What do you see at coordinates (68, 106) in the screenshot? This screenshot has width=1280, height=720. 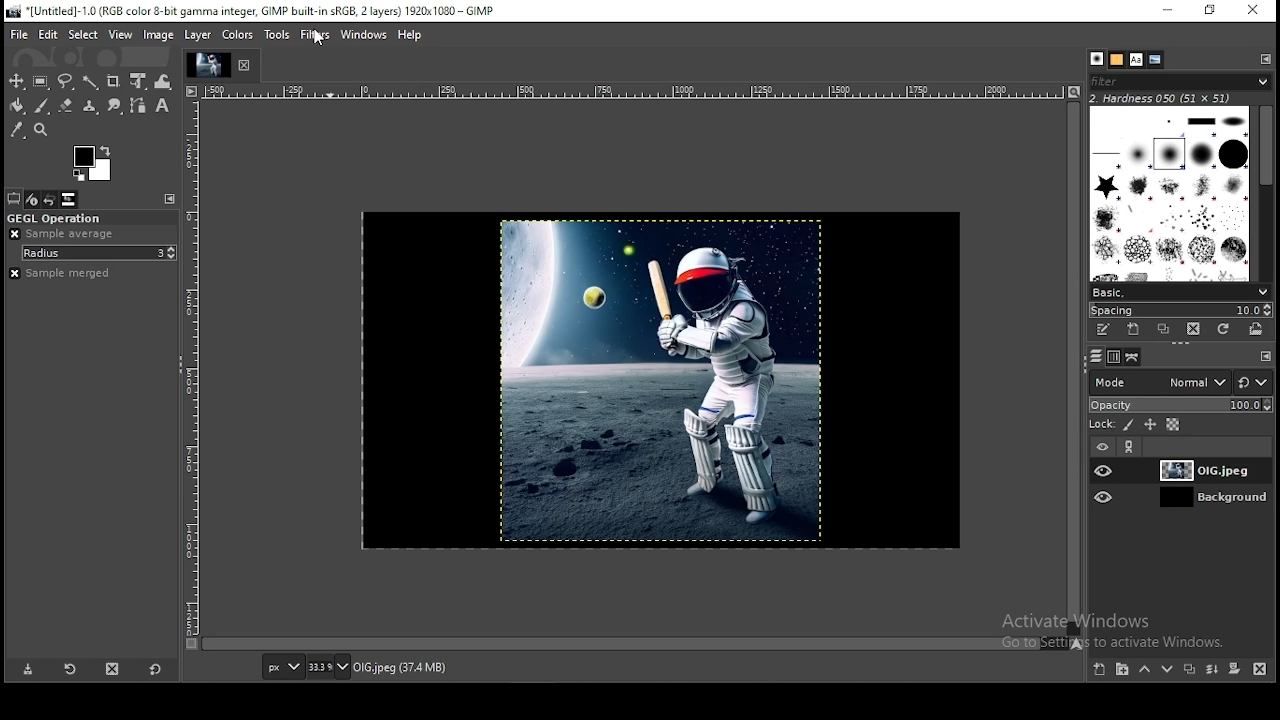 I see `eraser tool` at bounding box center [68, 106].